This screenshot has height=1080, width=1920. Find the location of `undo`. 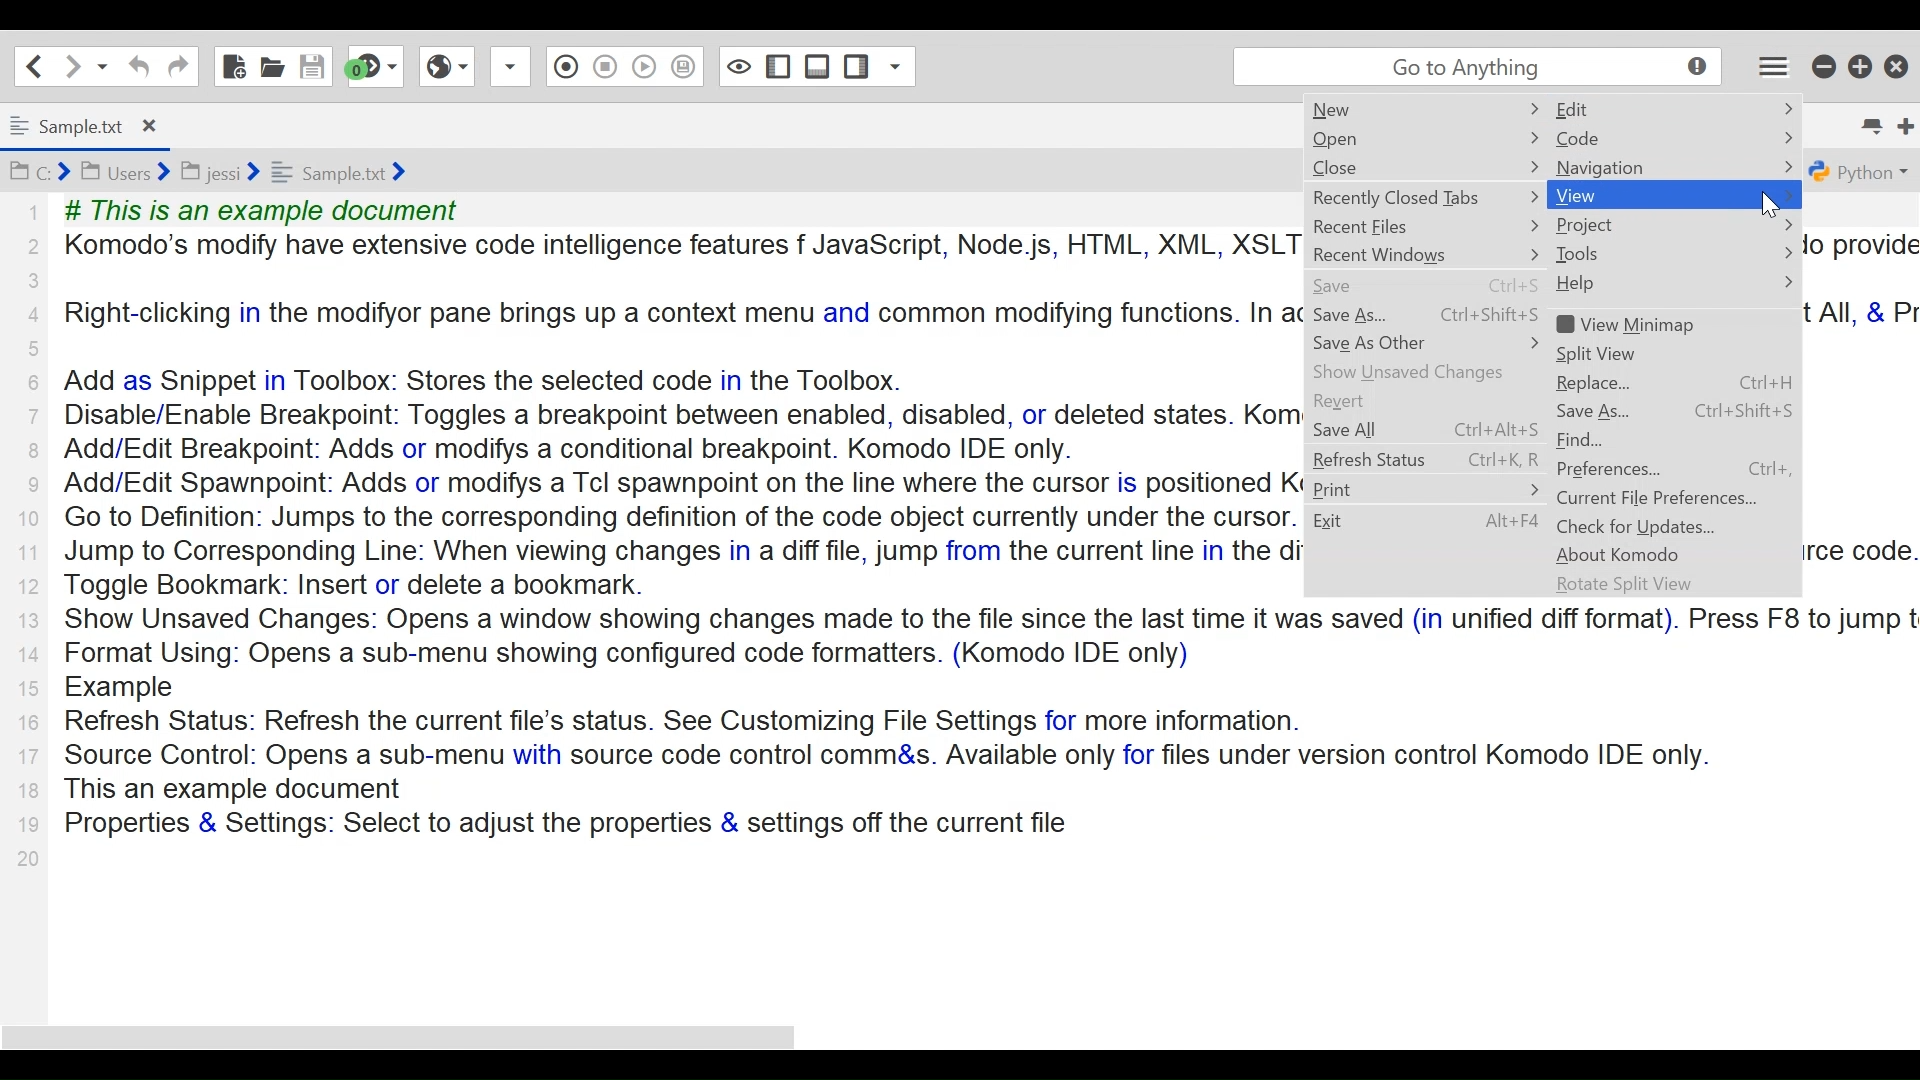

undo is located at coordinates (136, 66).